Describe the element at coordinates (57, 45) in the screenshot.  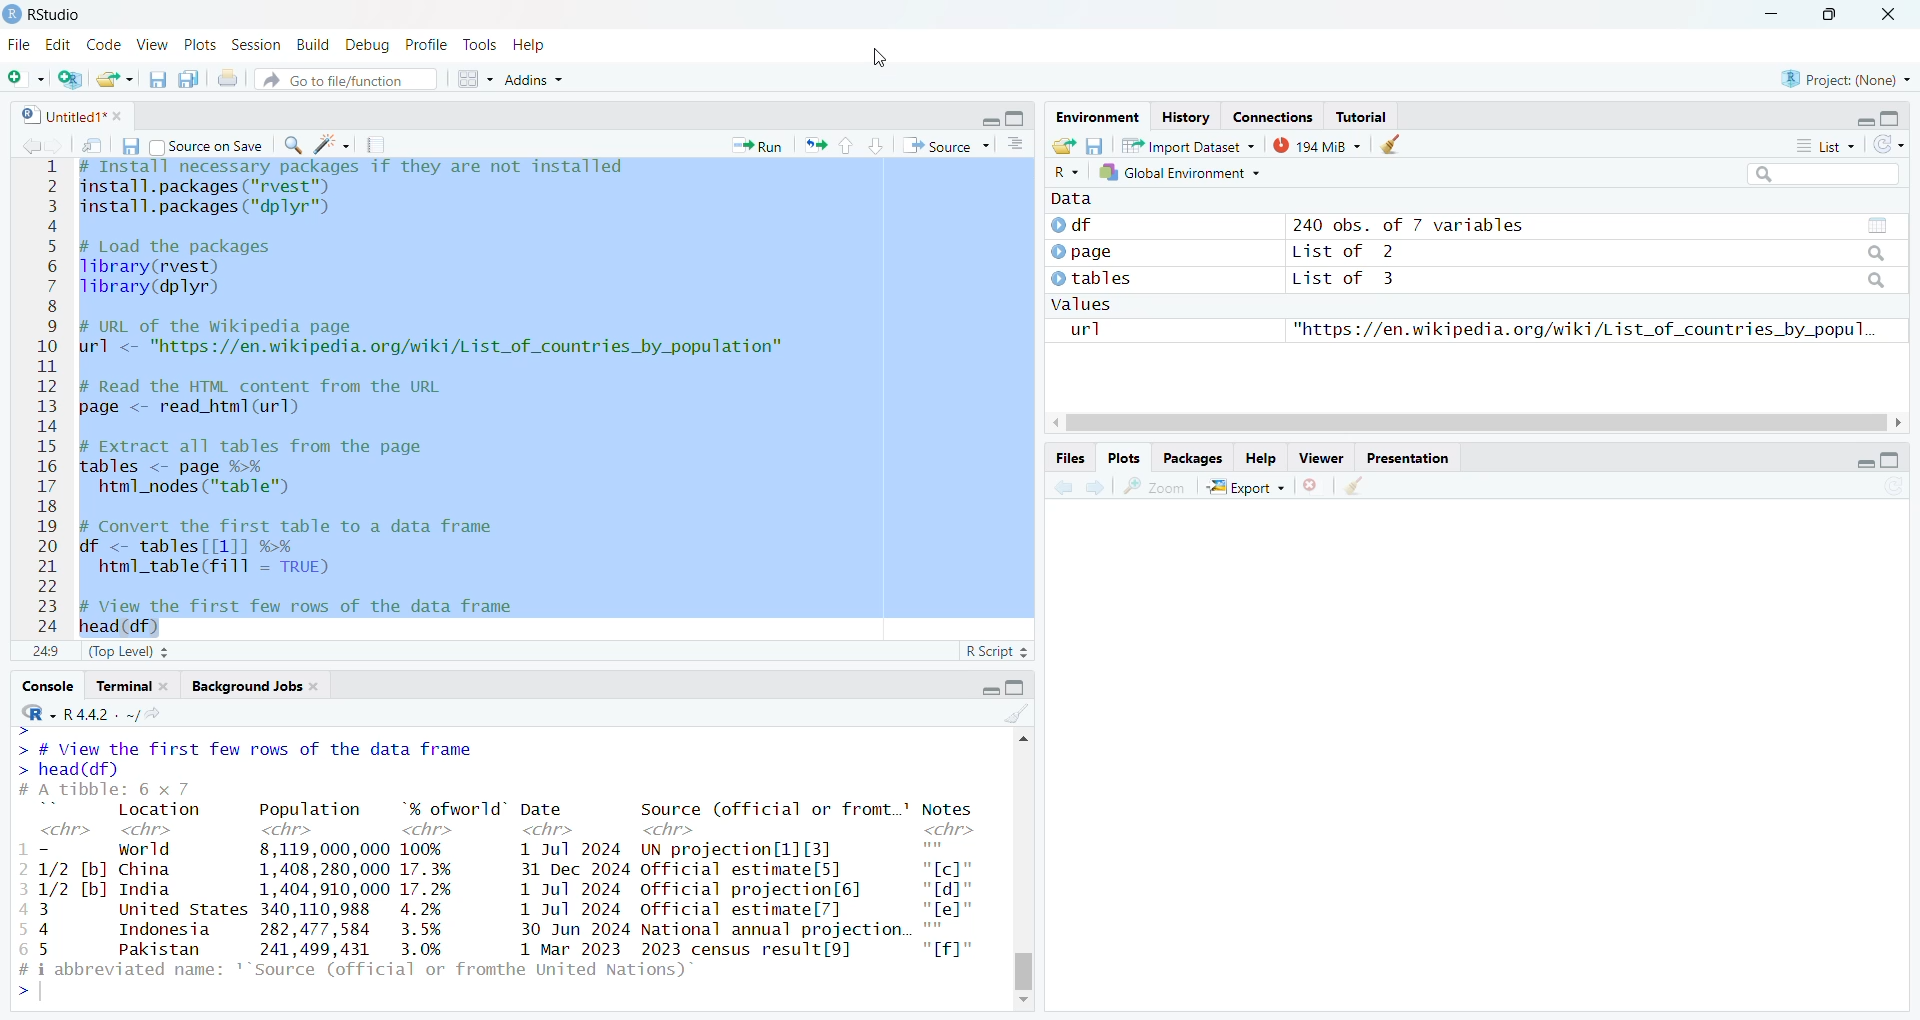
I see `Edit` at that location.